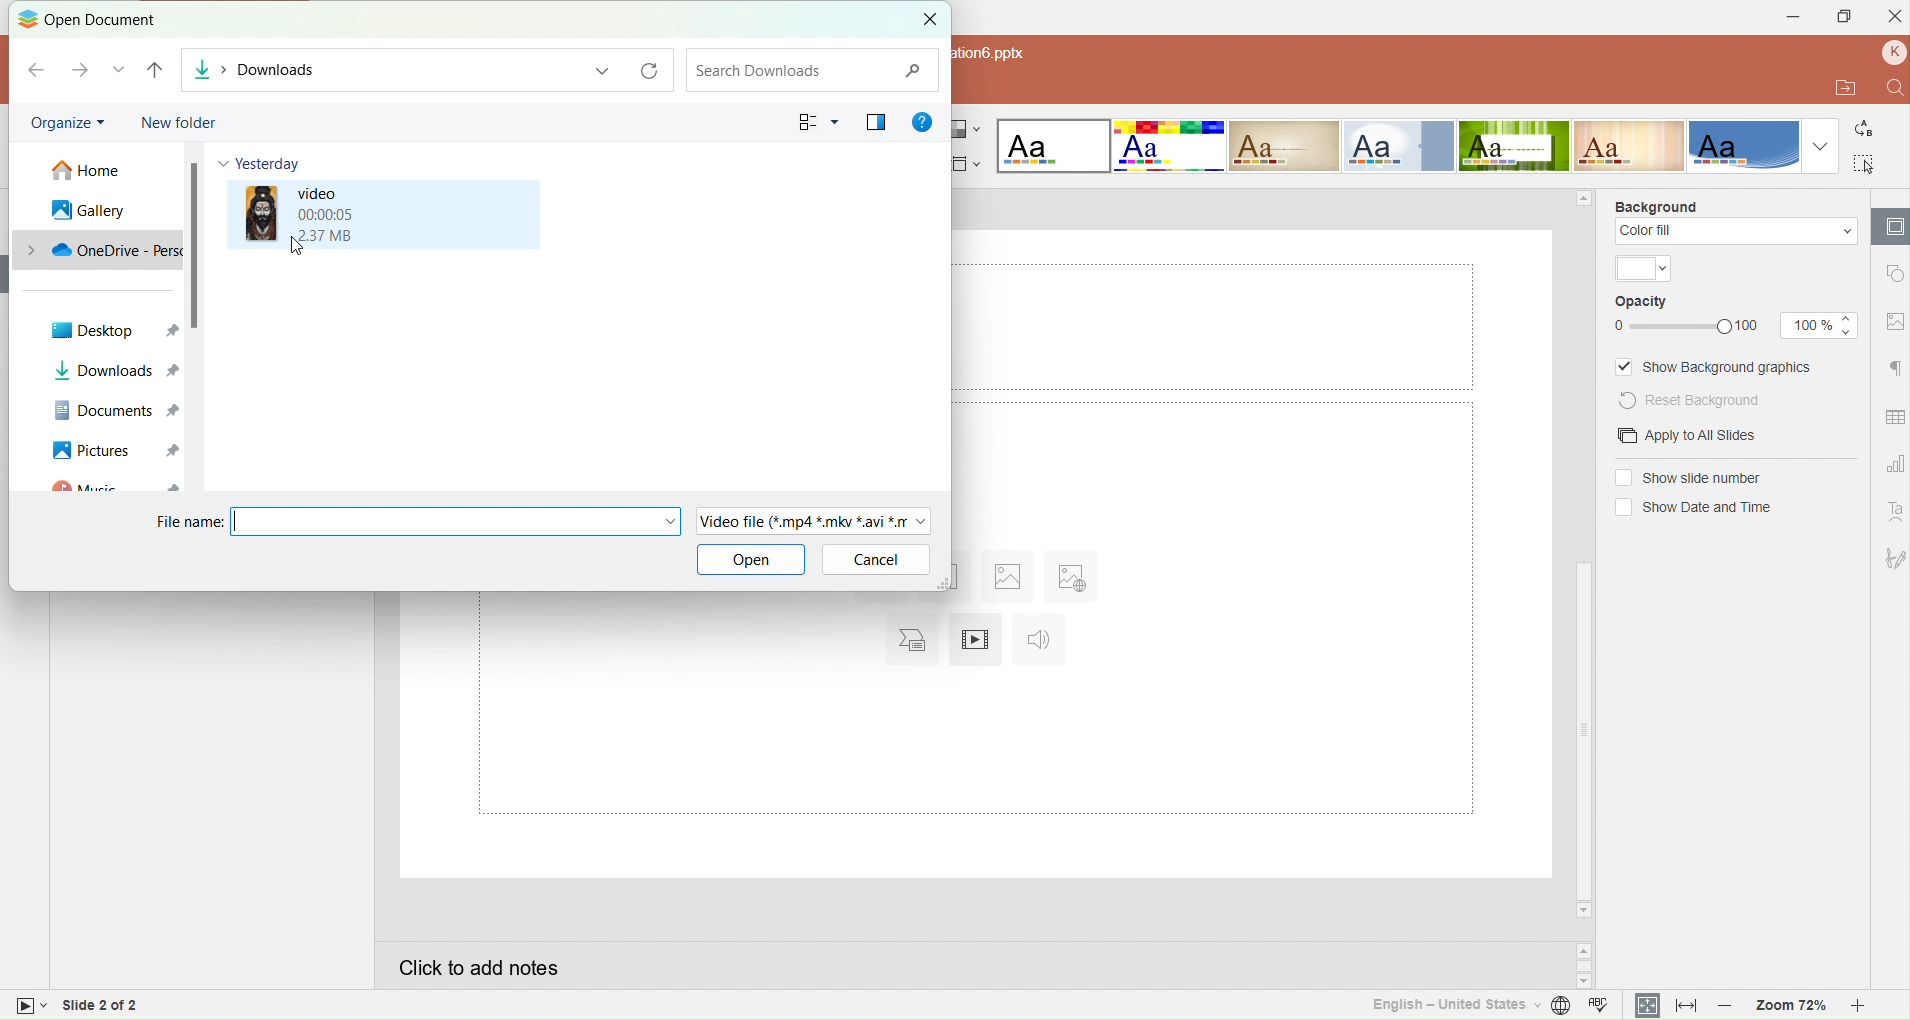 The height and width of the screenshot is (1020, 1910). I want to click on Select slide size, so click(965, 164).